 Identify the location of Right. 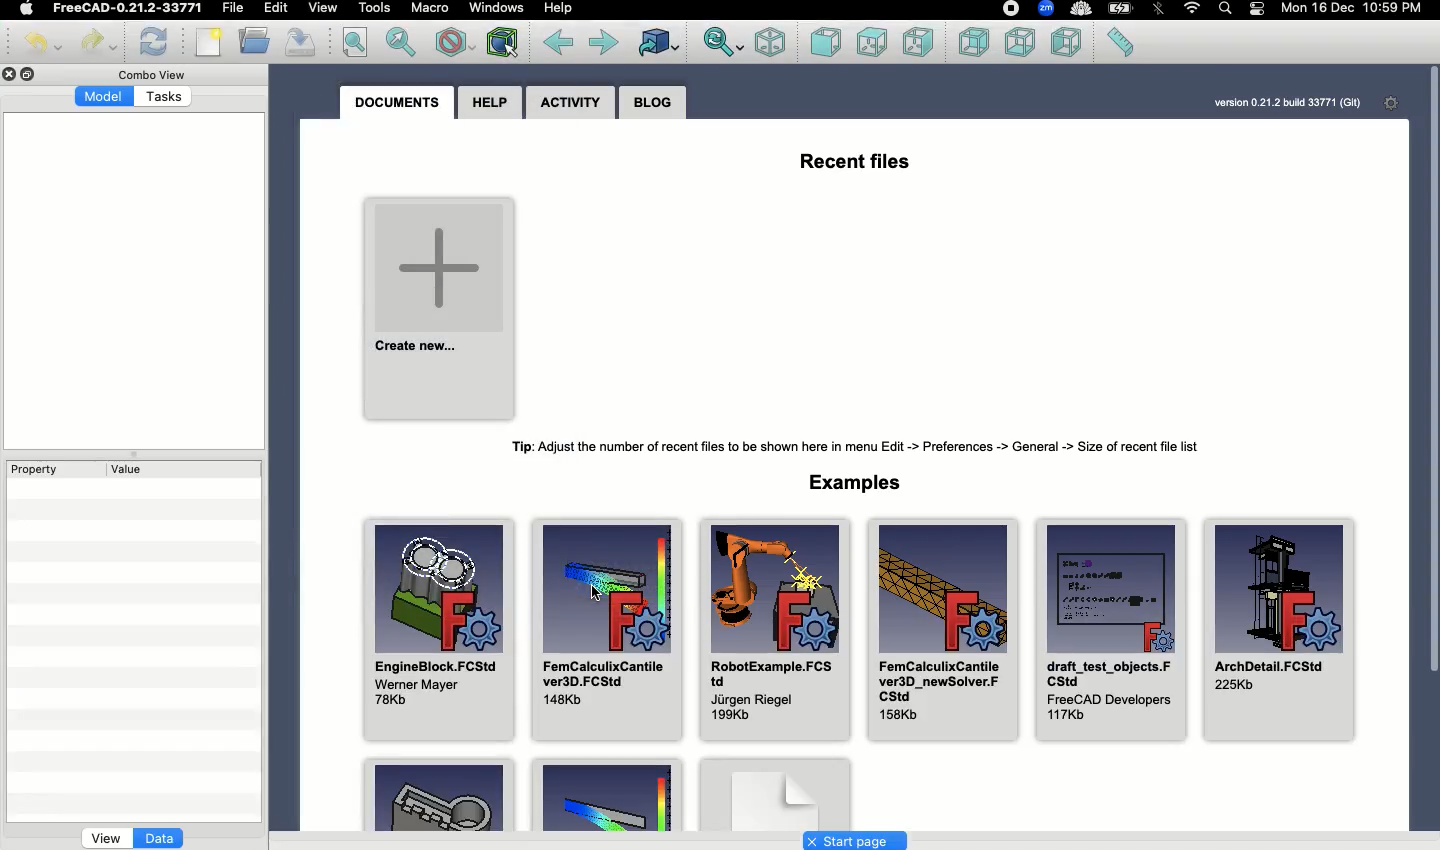
(924, 43).